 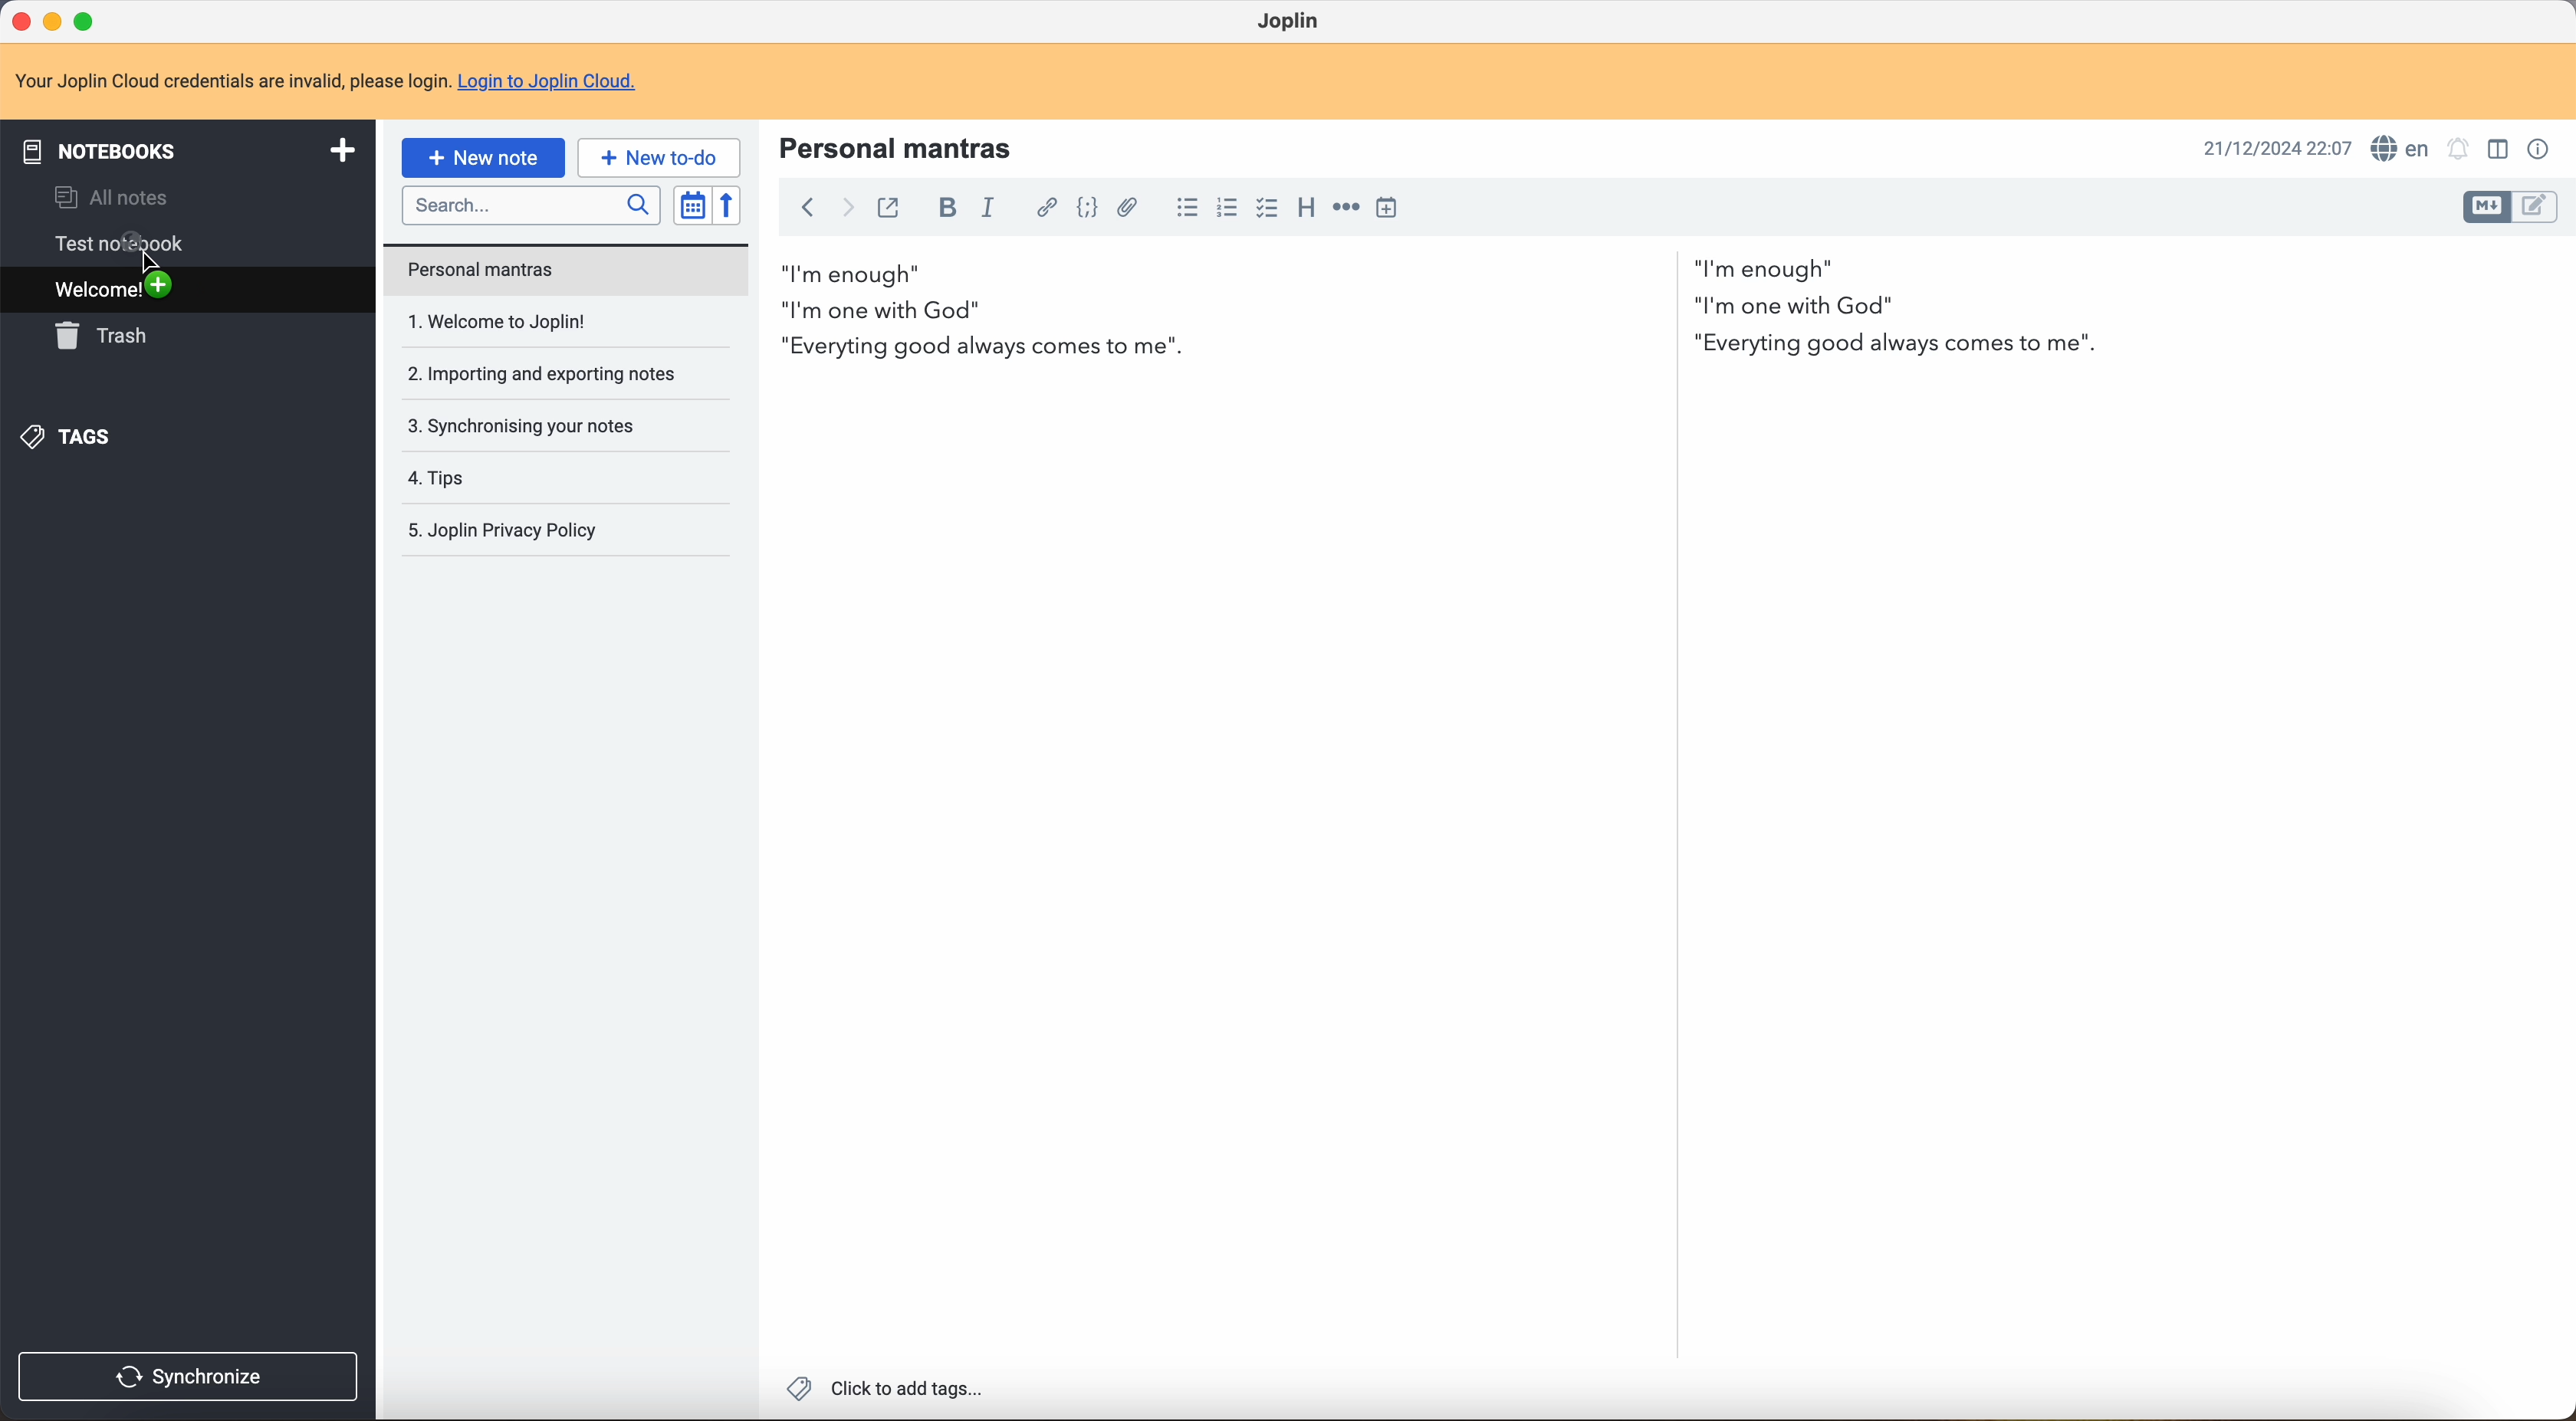 What do you see at coordinates (900, 146) in the screenshot?
I see `title` at bounding box center [900, 146].